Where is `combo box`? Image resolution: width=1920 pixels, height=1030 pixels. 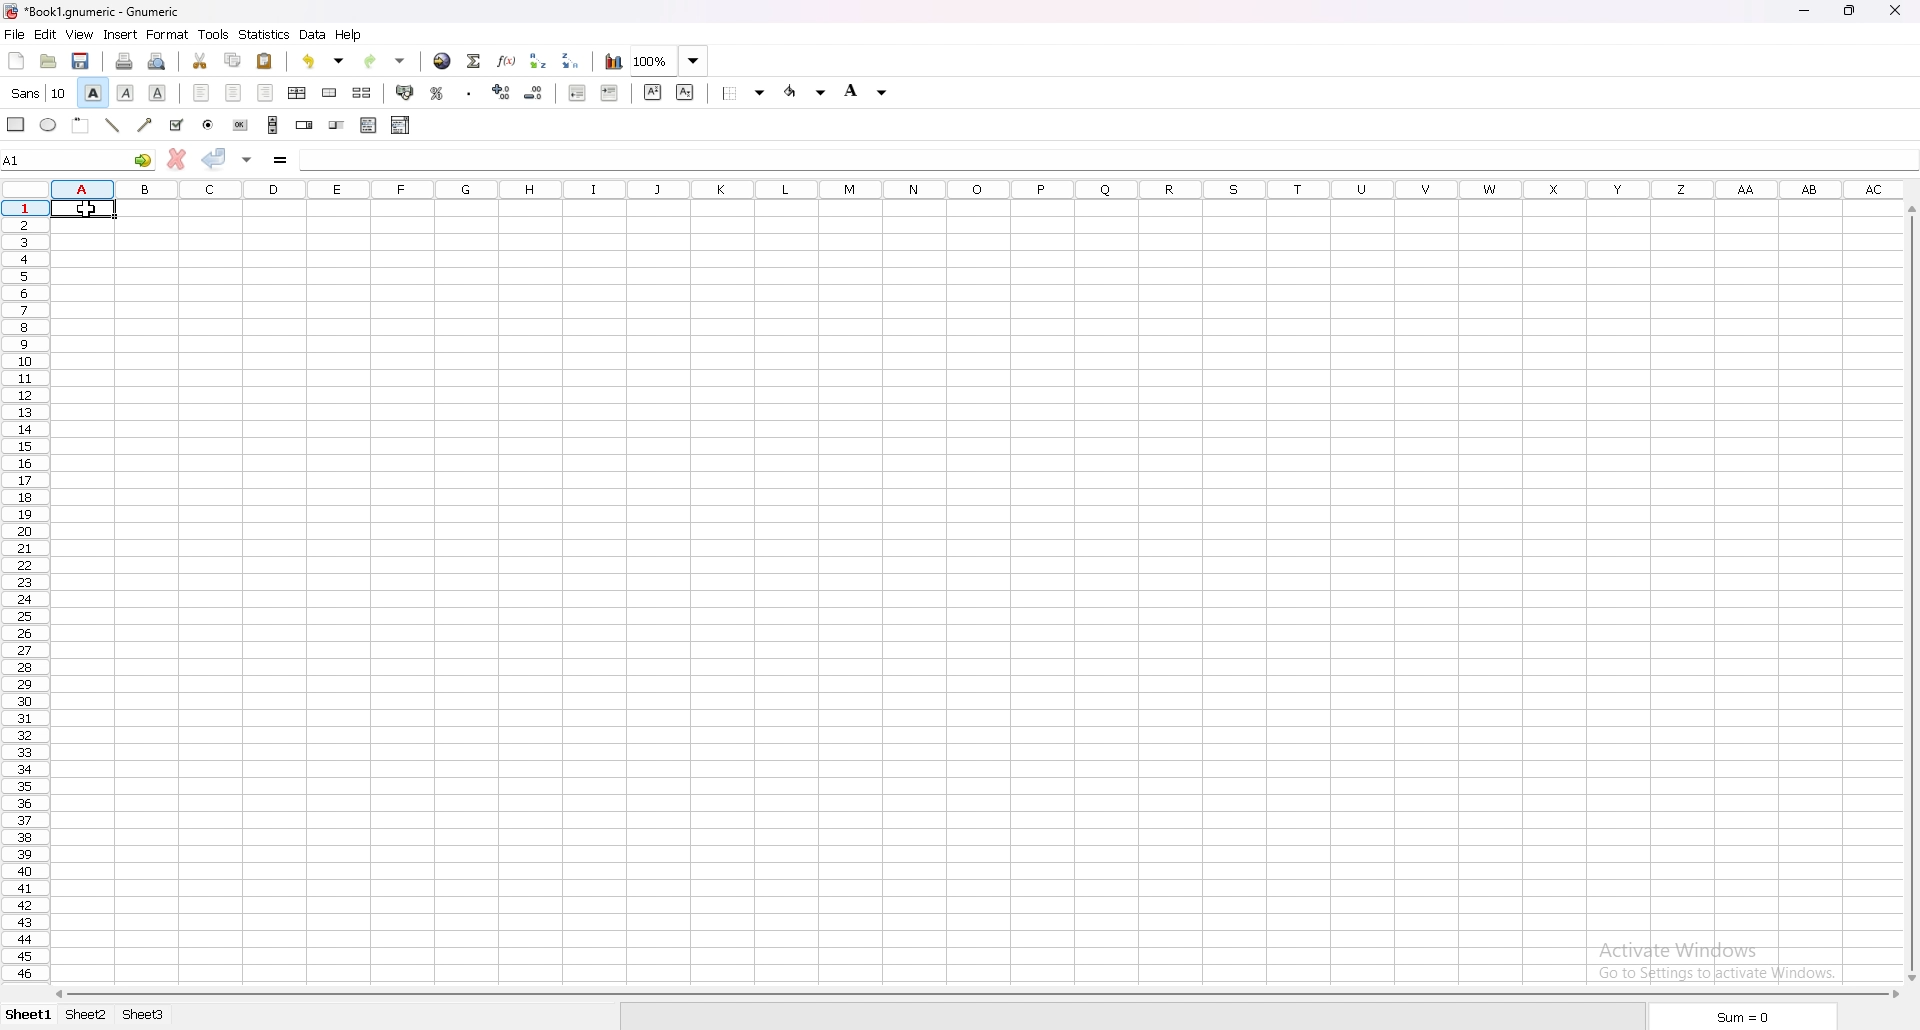
combo box is located at coordinates (400, 126).